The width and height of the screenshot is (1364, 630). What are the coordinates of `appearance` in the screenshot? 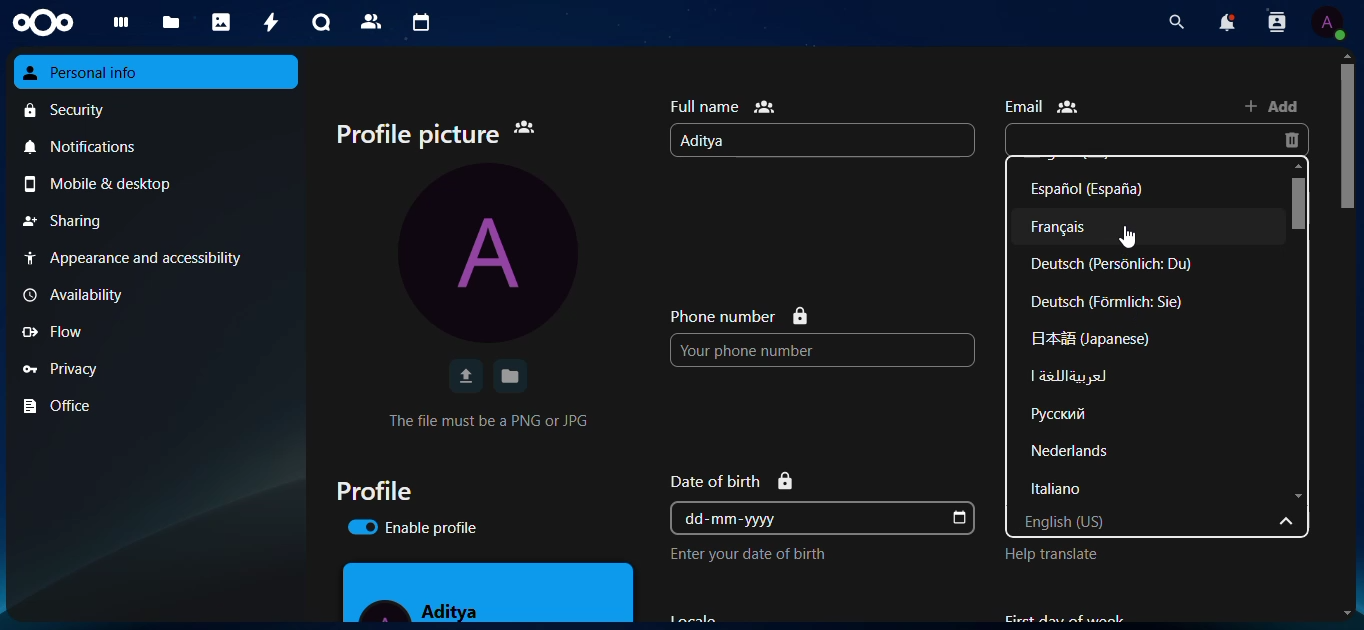 It's located at (144, 258).